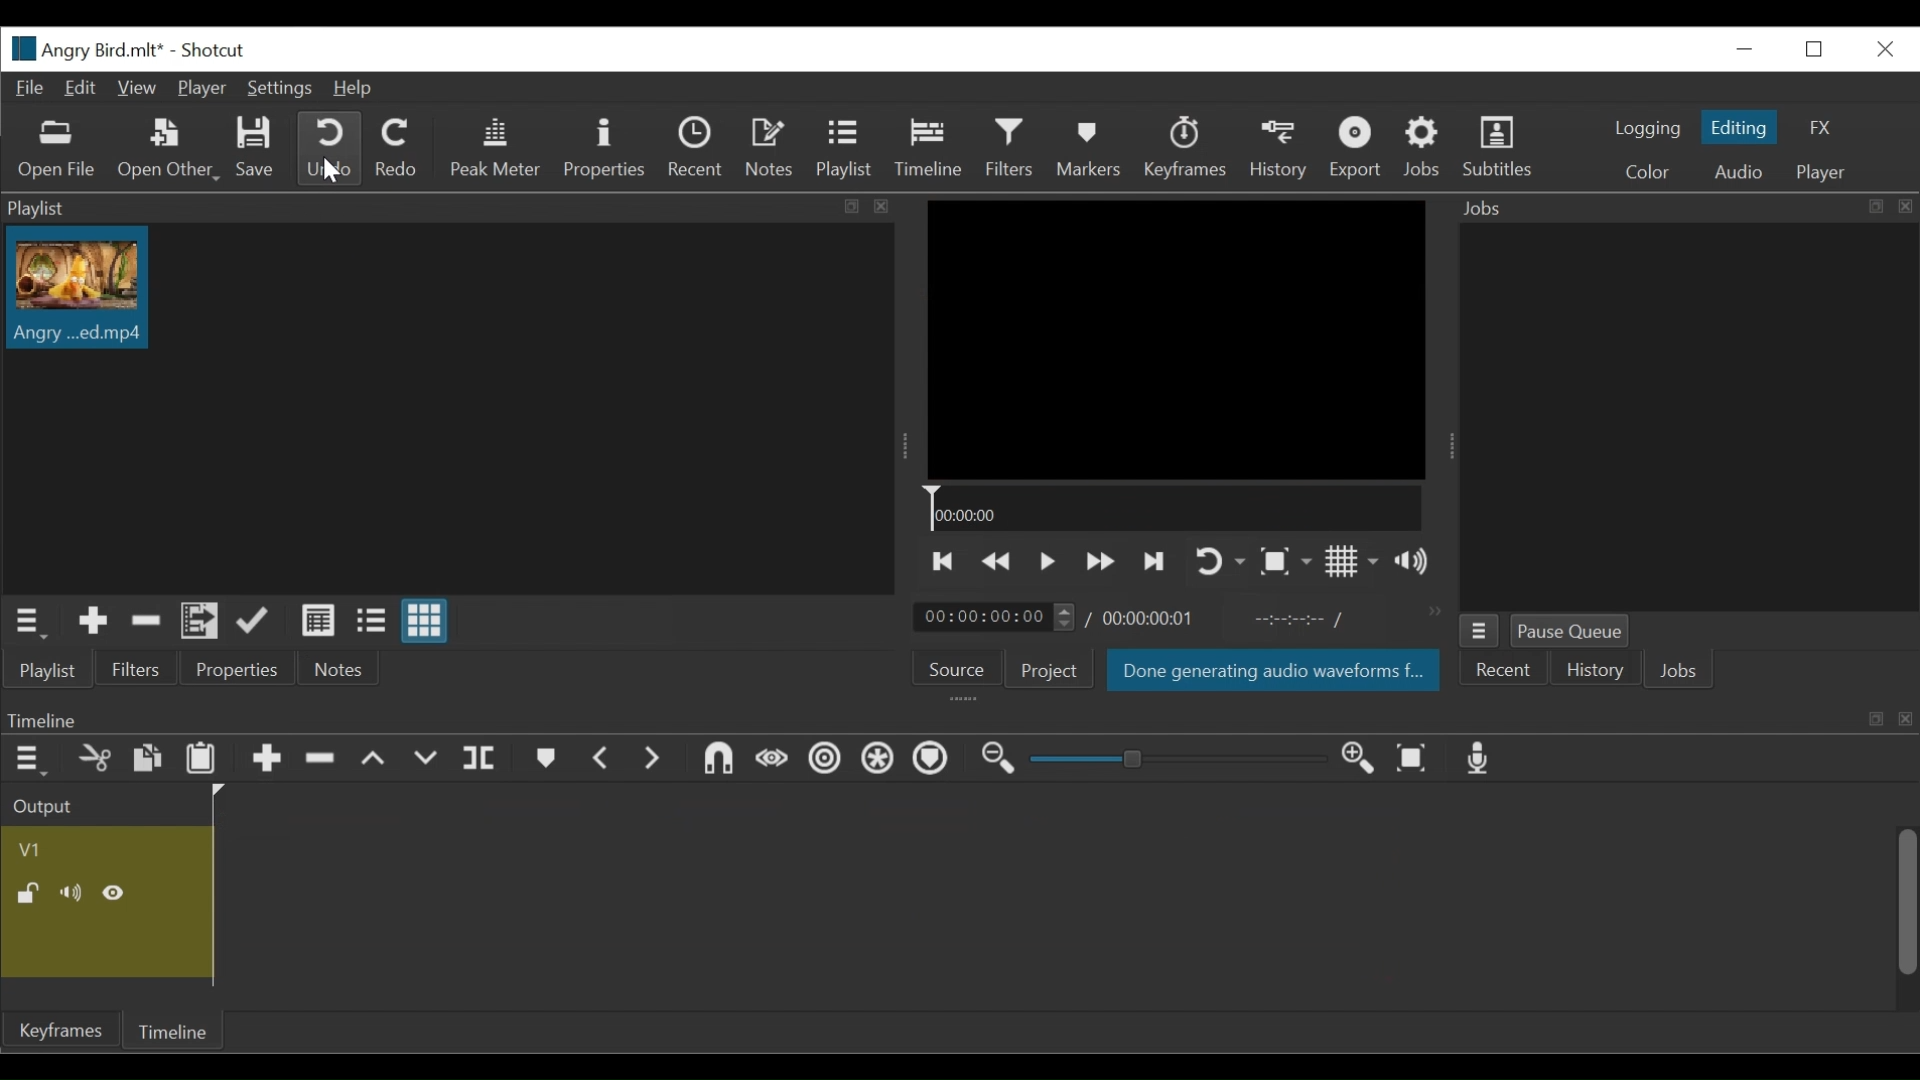 This screenshot has height=1080, width=1920. I want to click on Paste, so click(201, 758).